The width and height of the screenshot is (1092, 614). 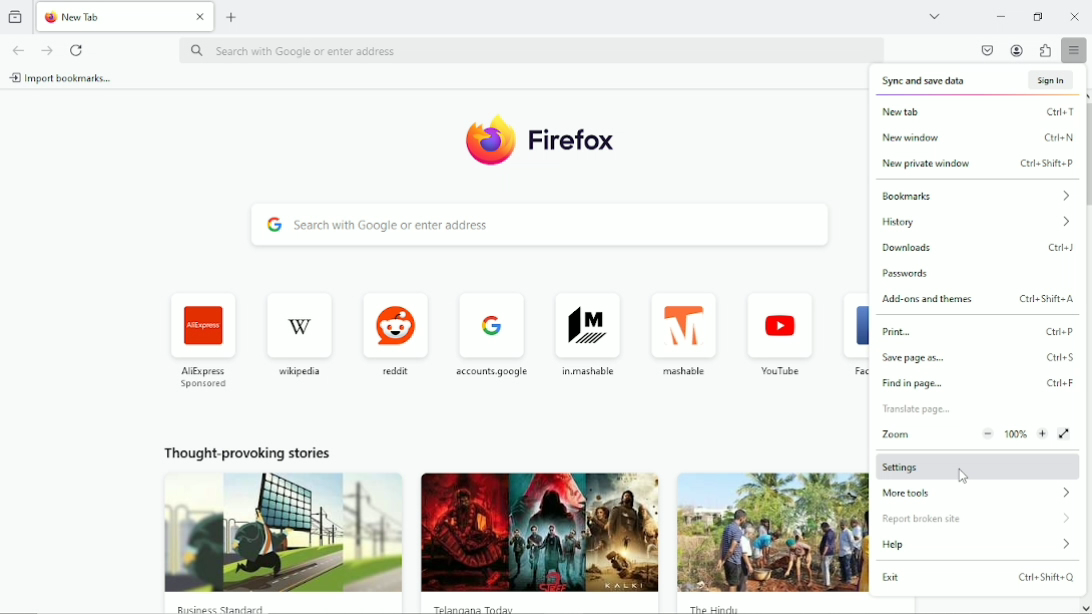 What do you see at coordinates (977, 385) in the screenshot?
I see `Find in page` at bounding box center [977, 385].